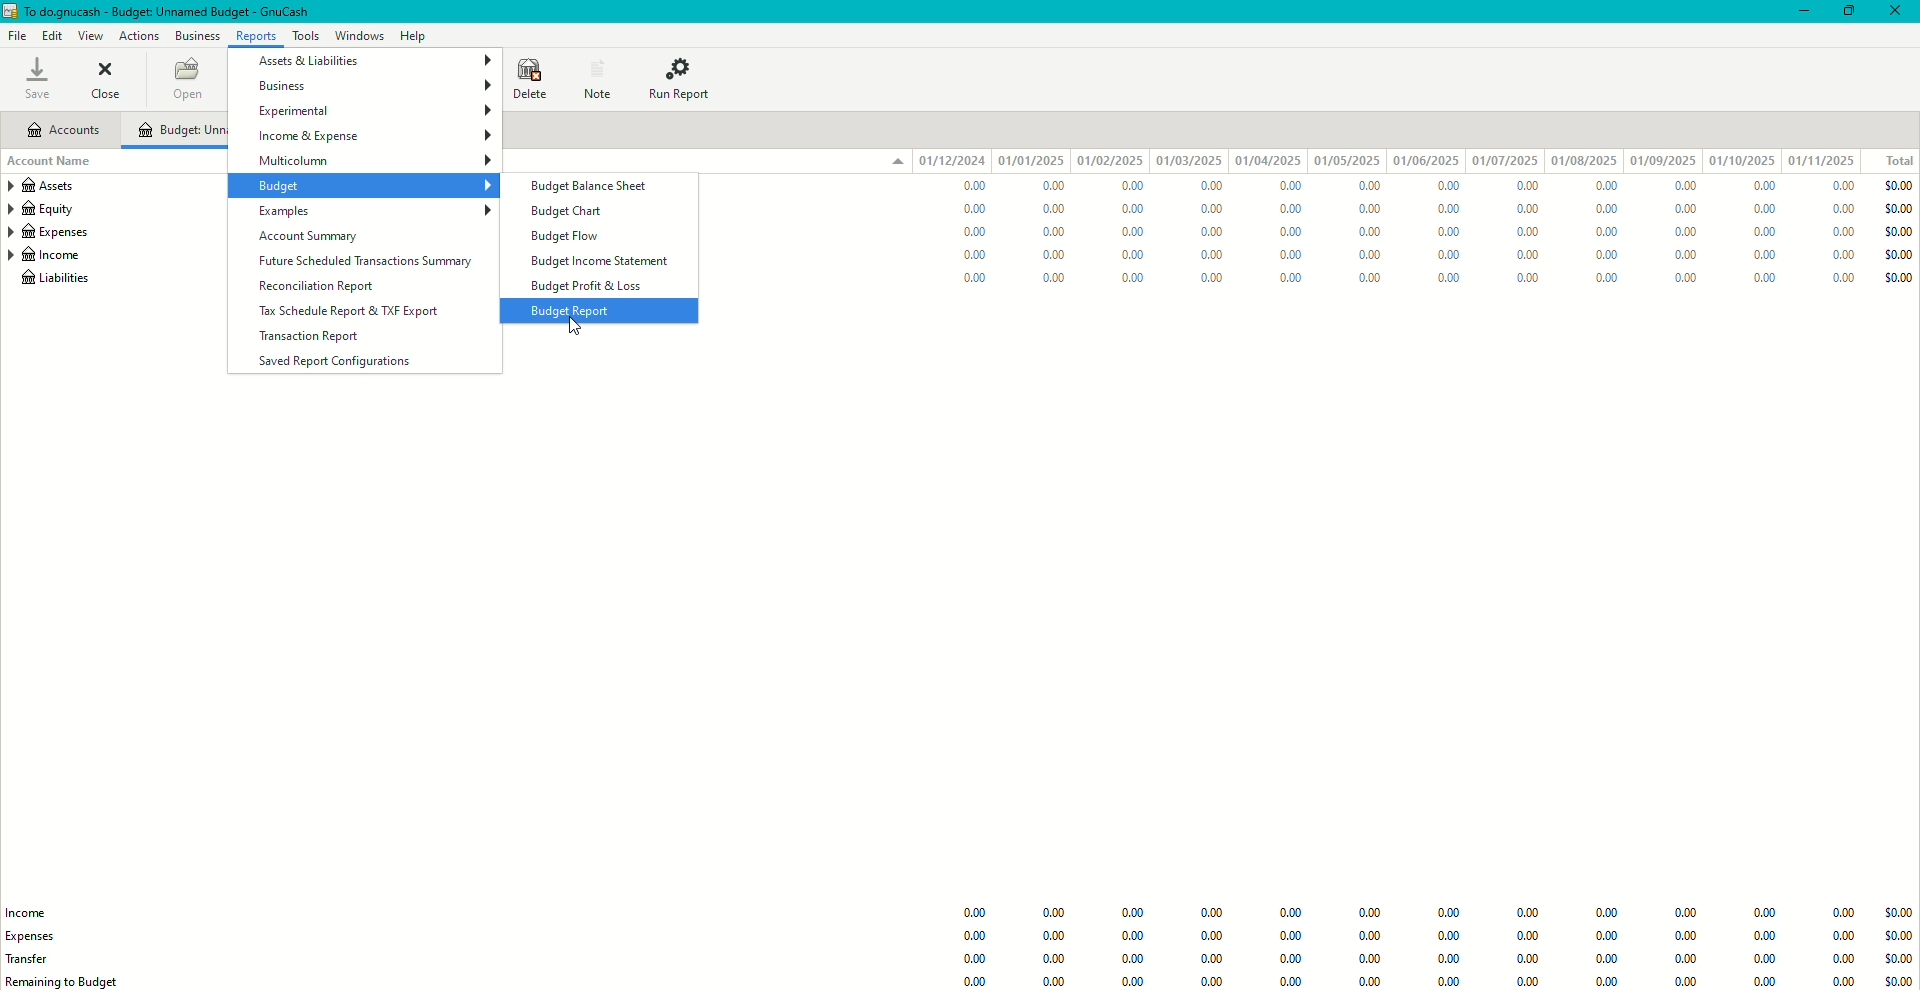 Image resolution: width=1920 pixels, height=990 pixels. Describe the element at coordinates (317, 235) in the screenshot. I see `Account Summary` at that location.